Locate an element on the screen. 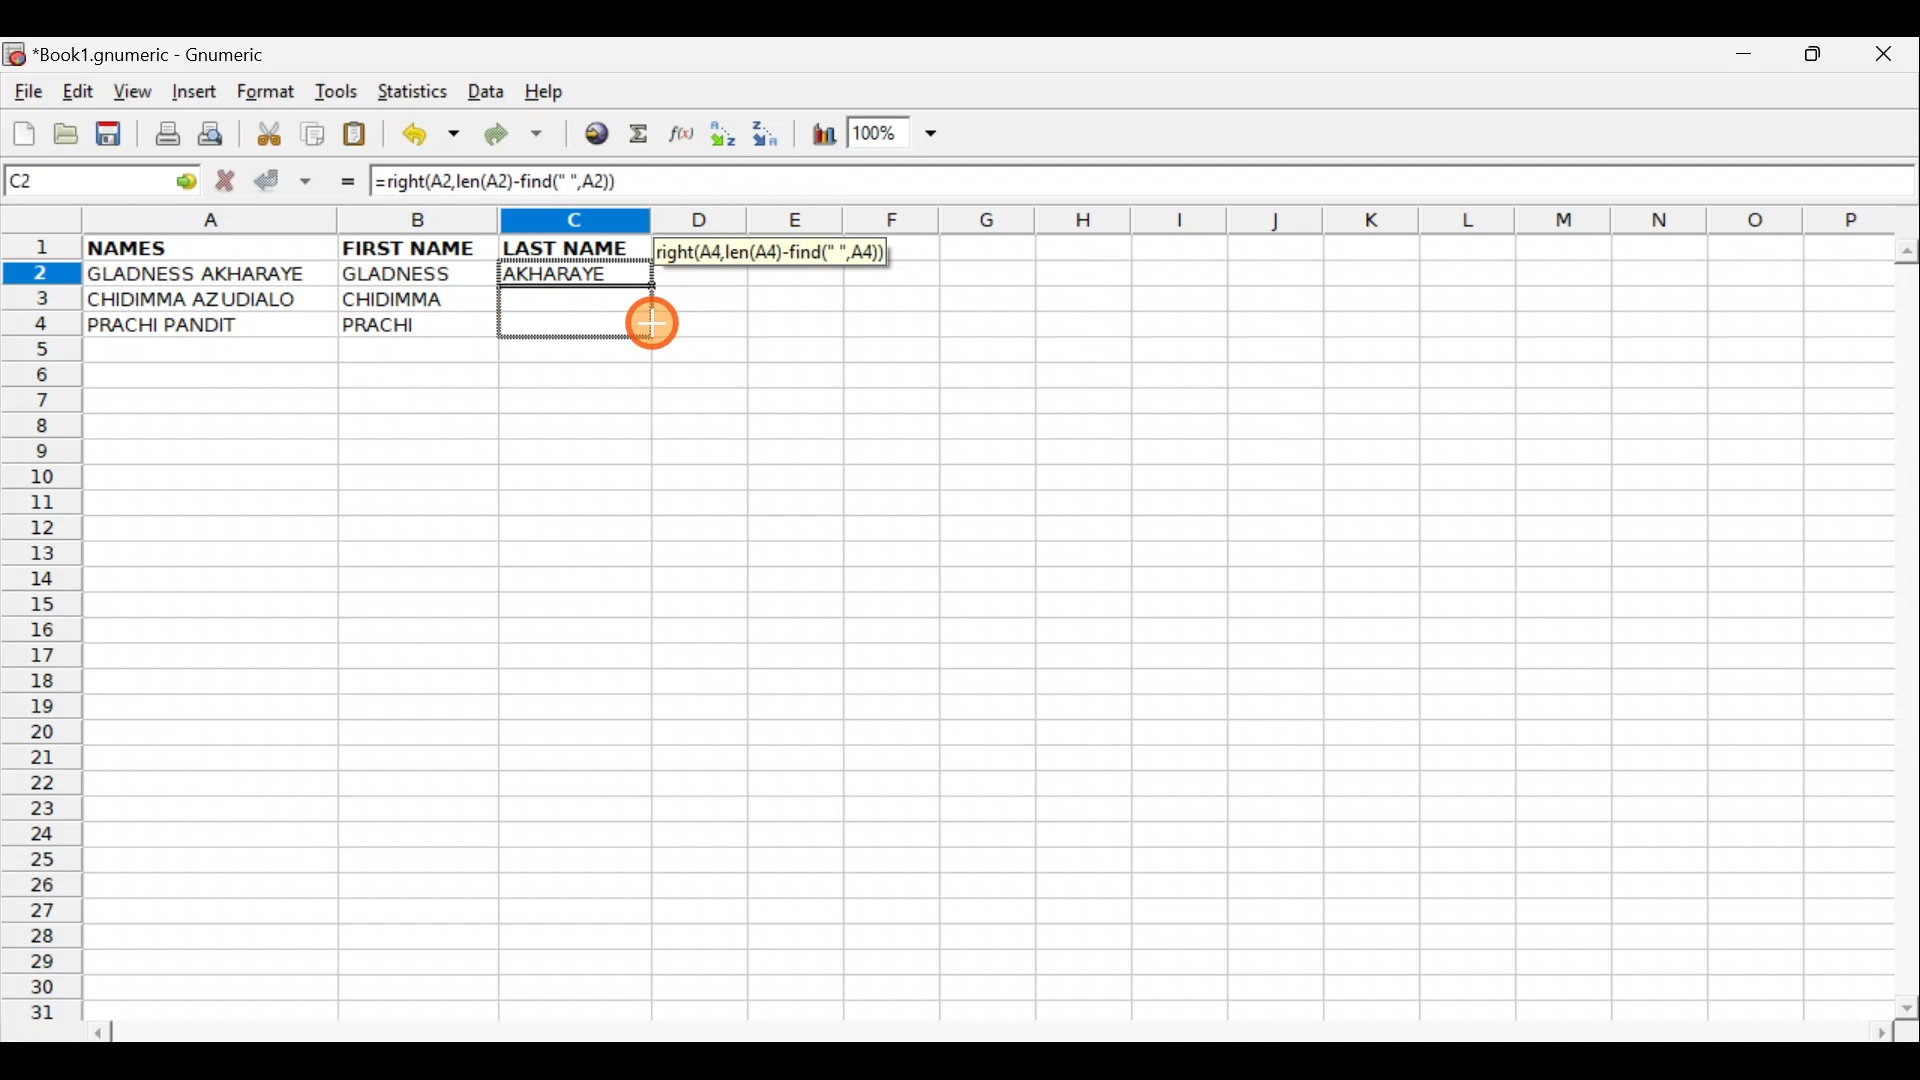 The width and height of the screenshot is (1920, 1080). Maximize is located at coordinates (1816, 58).